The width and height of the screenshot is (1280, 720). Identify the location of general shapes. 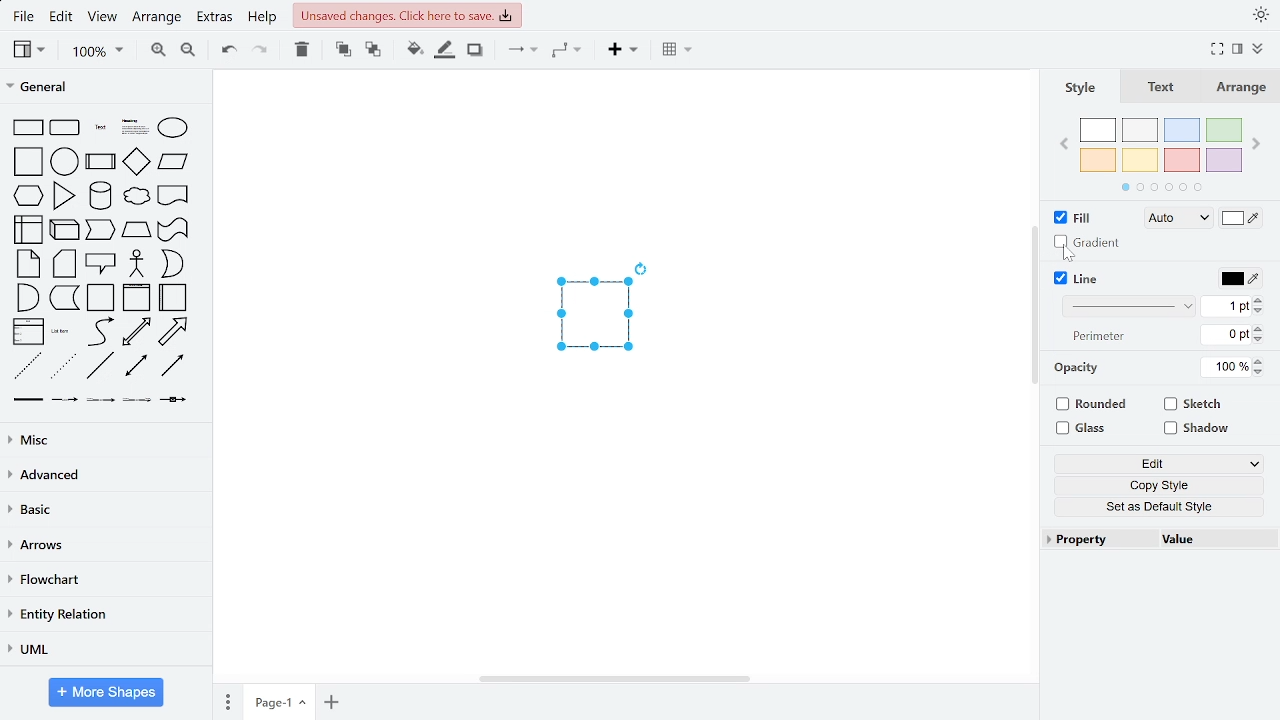
(61, 366).